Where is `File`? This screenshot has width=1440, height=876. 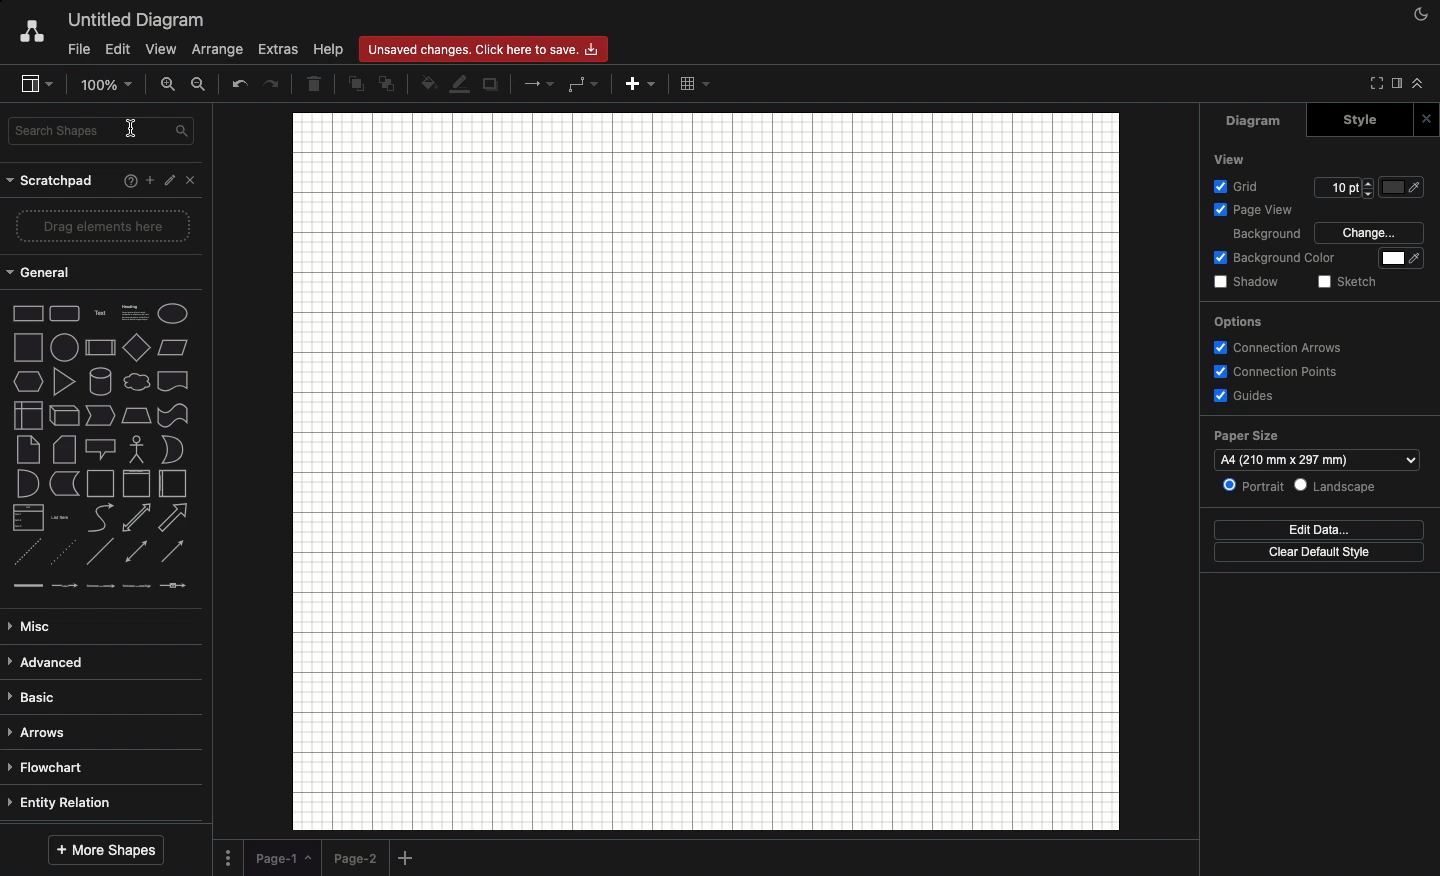 File is located at coordinates (76, 50).